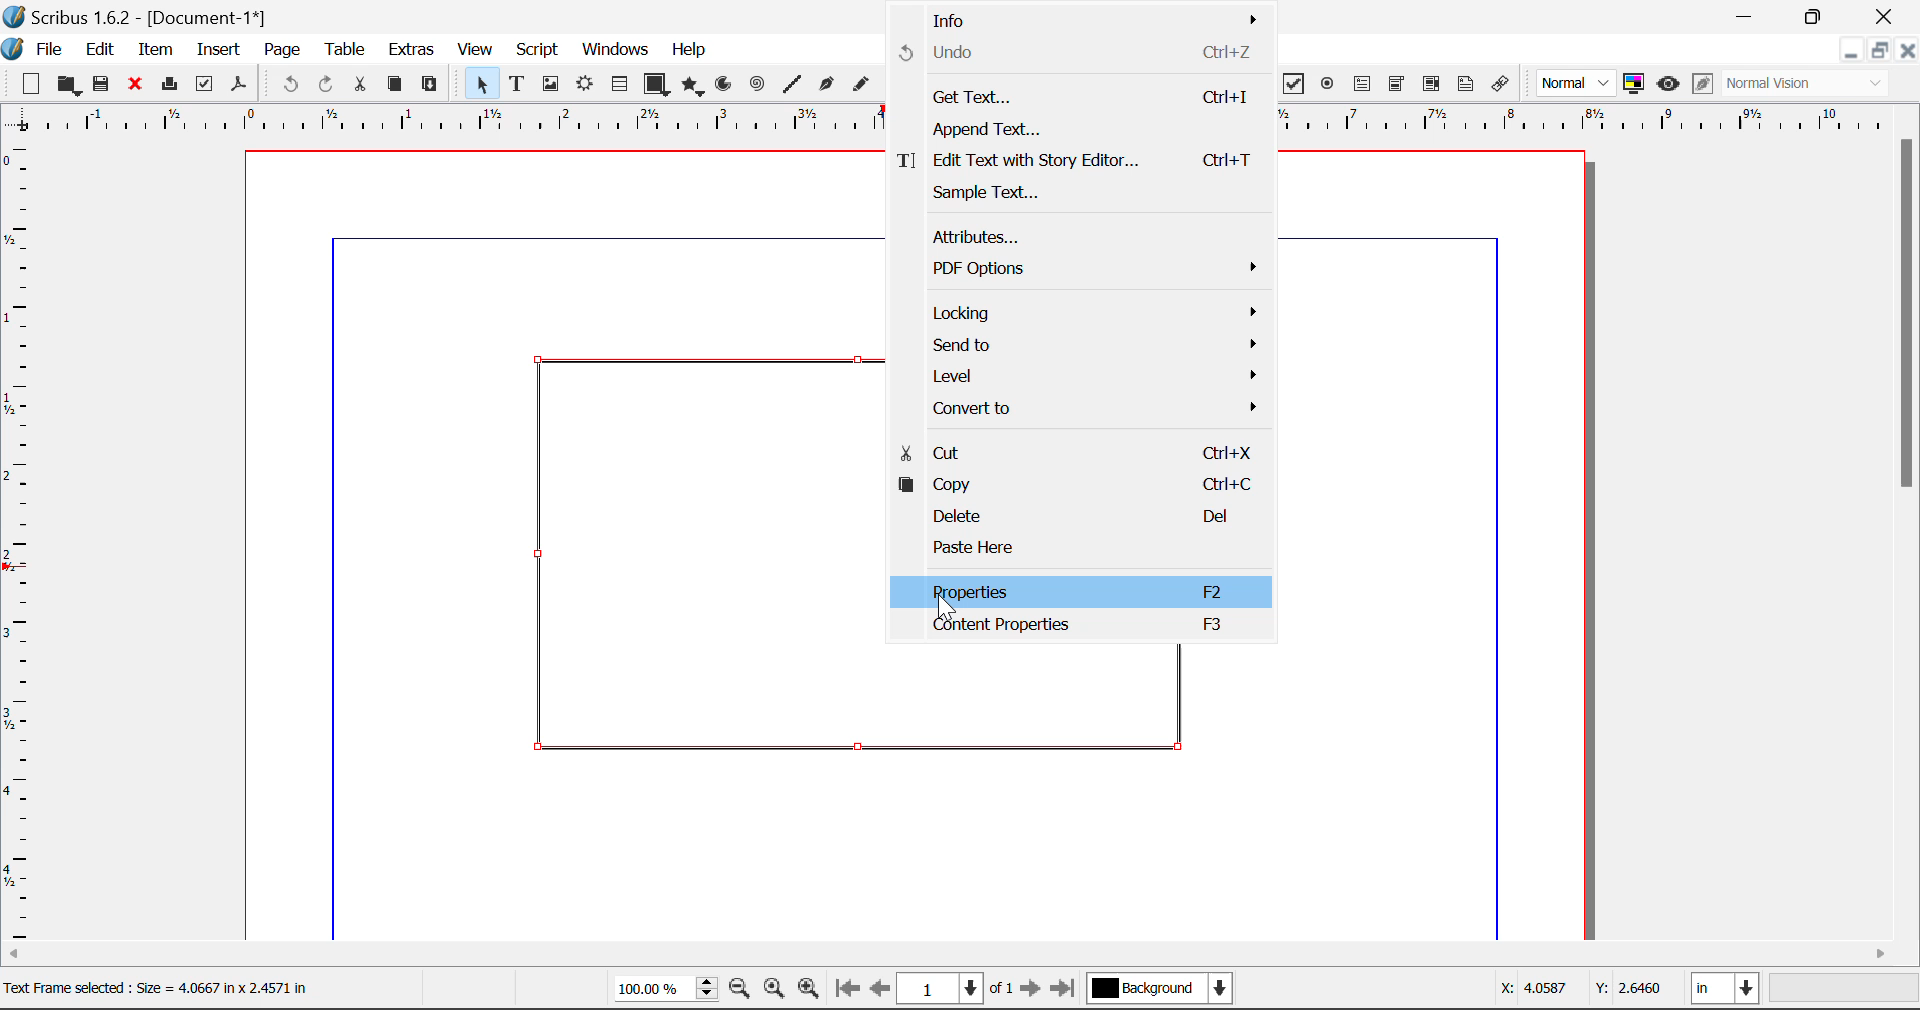 This screenshot has width=1920, height=1010. I want to click on PDF Options, so click(1085, 268).